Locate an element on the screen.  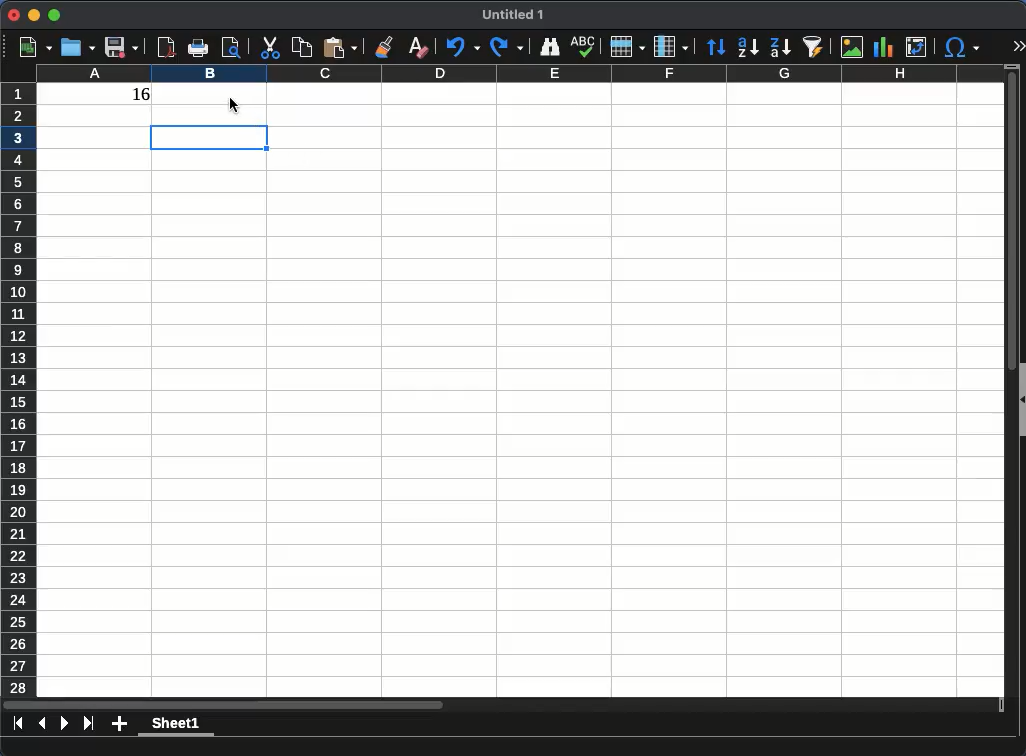
redo is located at coordinates (507, 47).